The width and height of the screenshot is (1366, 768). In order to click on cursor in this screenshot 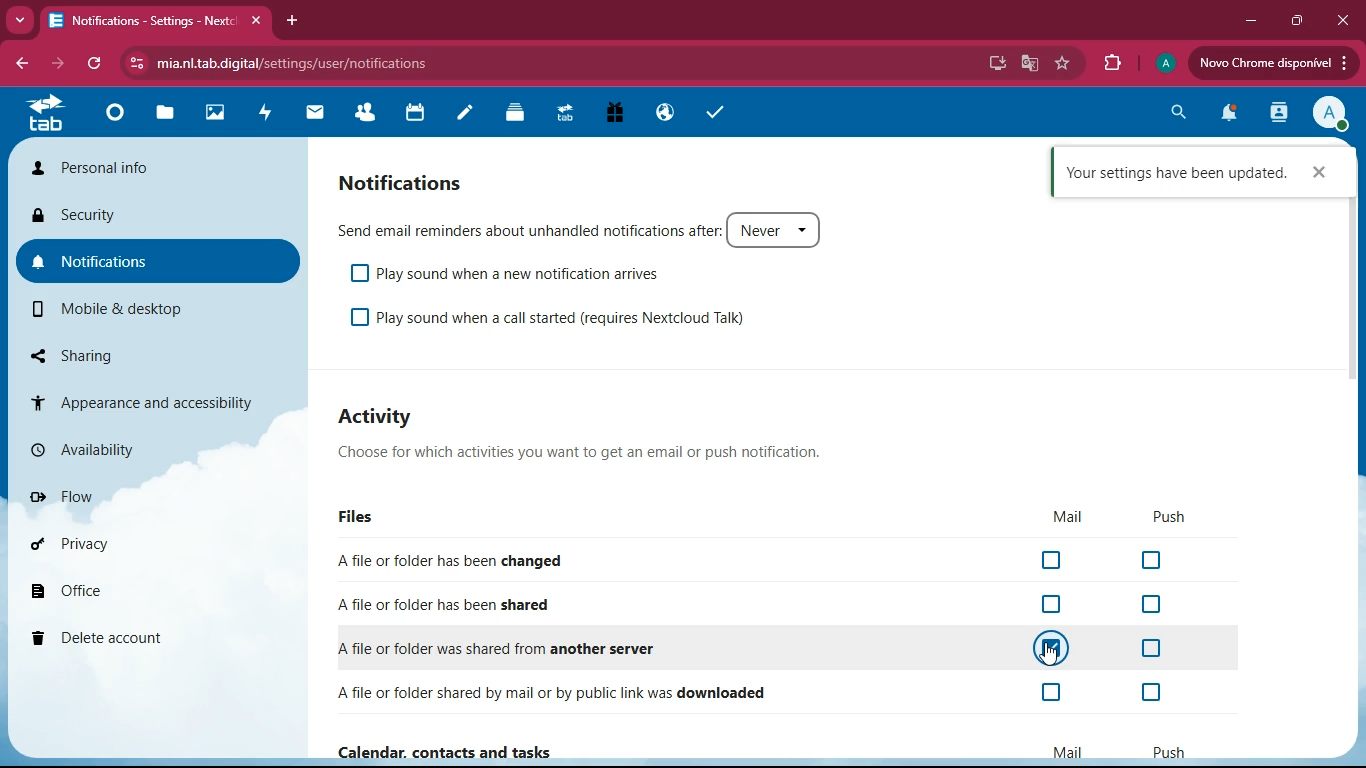, I will do `click(1050, 655)`.